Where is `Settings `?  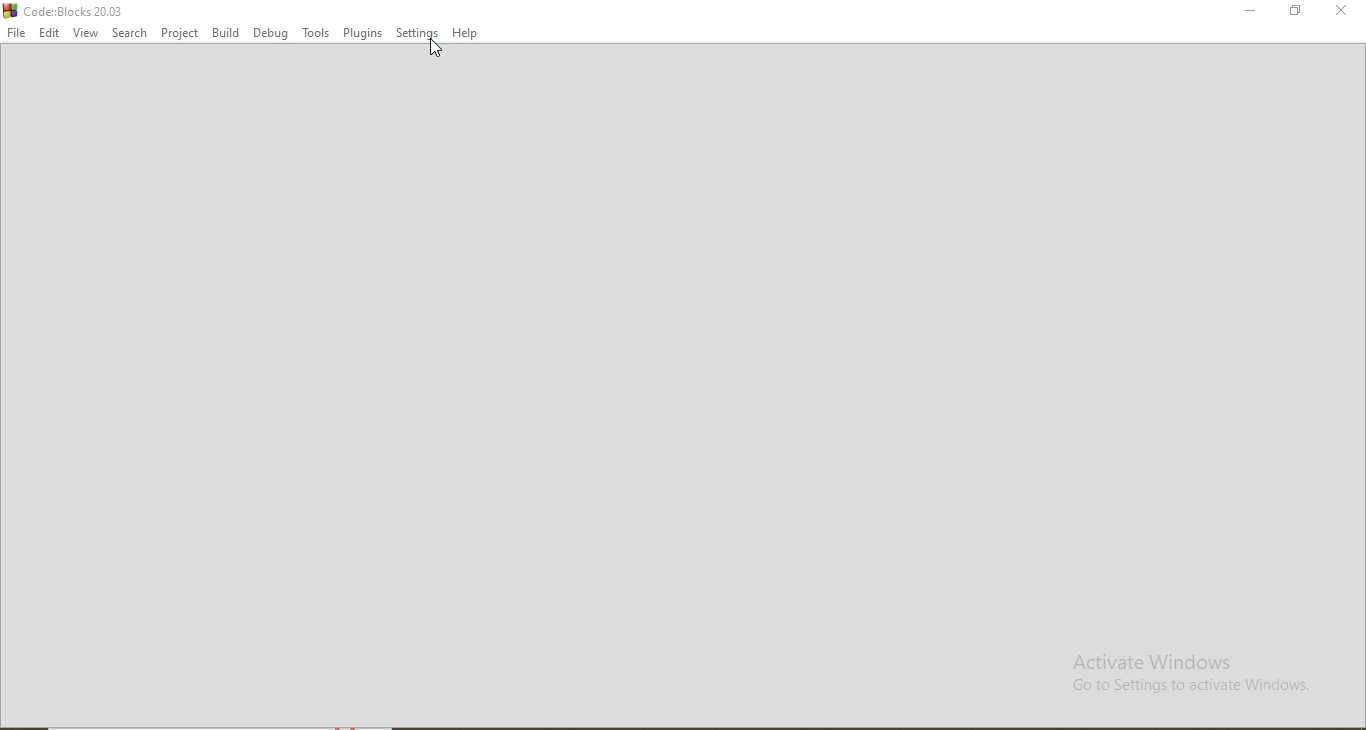
Settings  is located at coordinates (417, 33).